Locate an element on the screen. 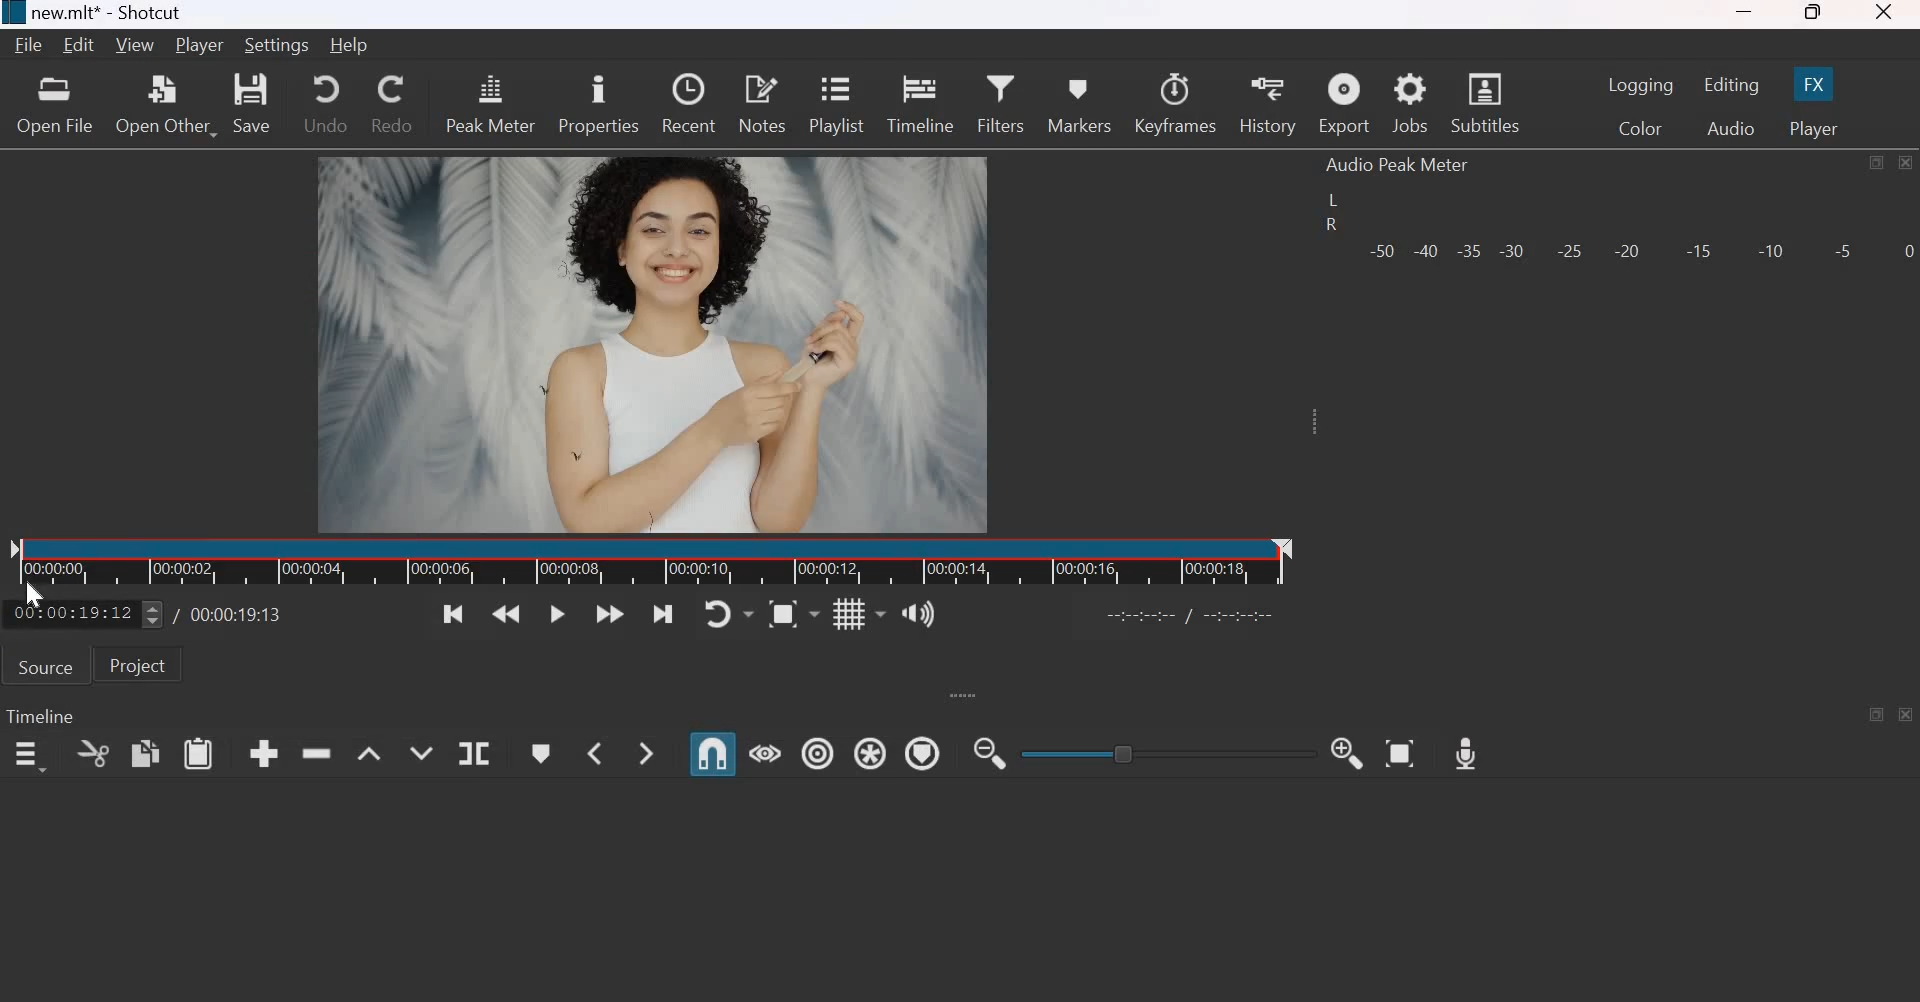  timeline is located at coordinates (922, 101).